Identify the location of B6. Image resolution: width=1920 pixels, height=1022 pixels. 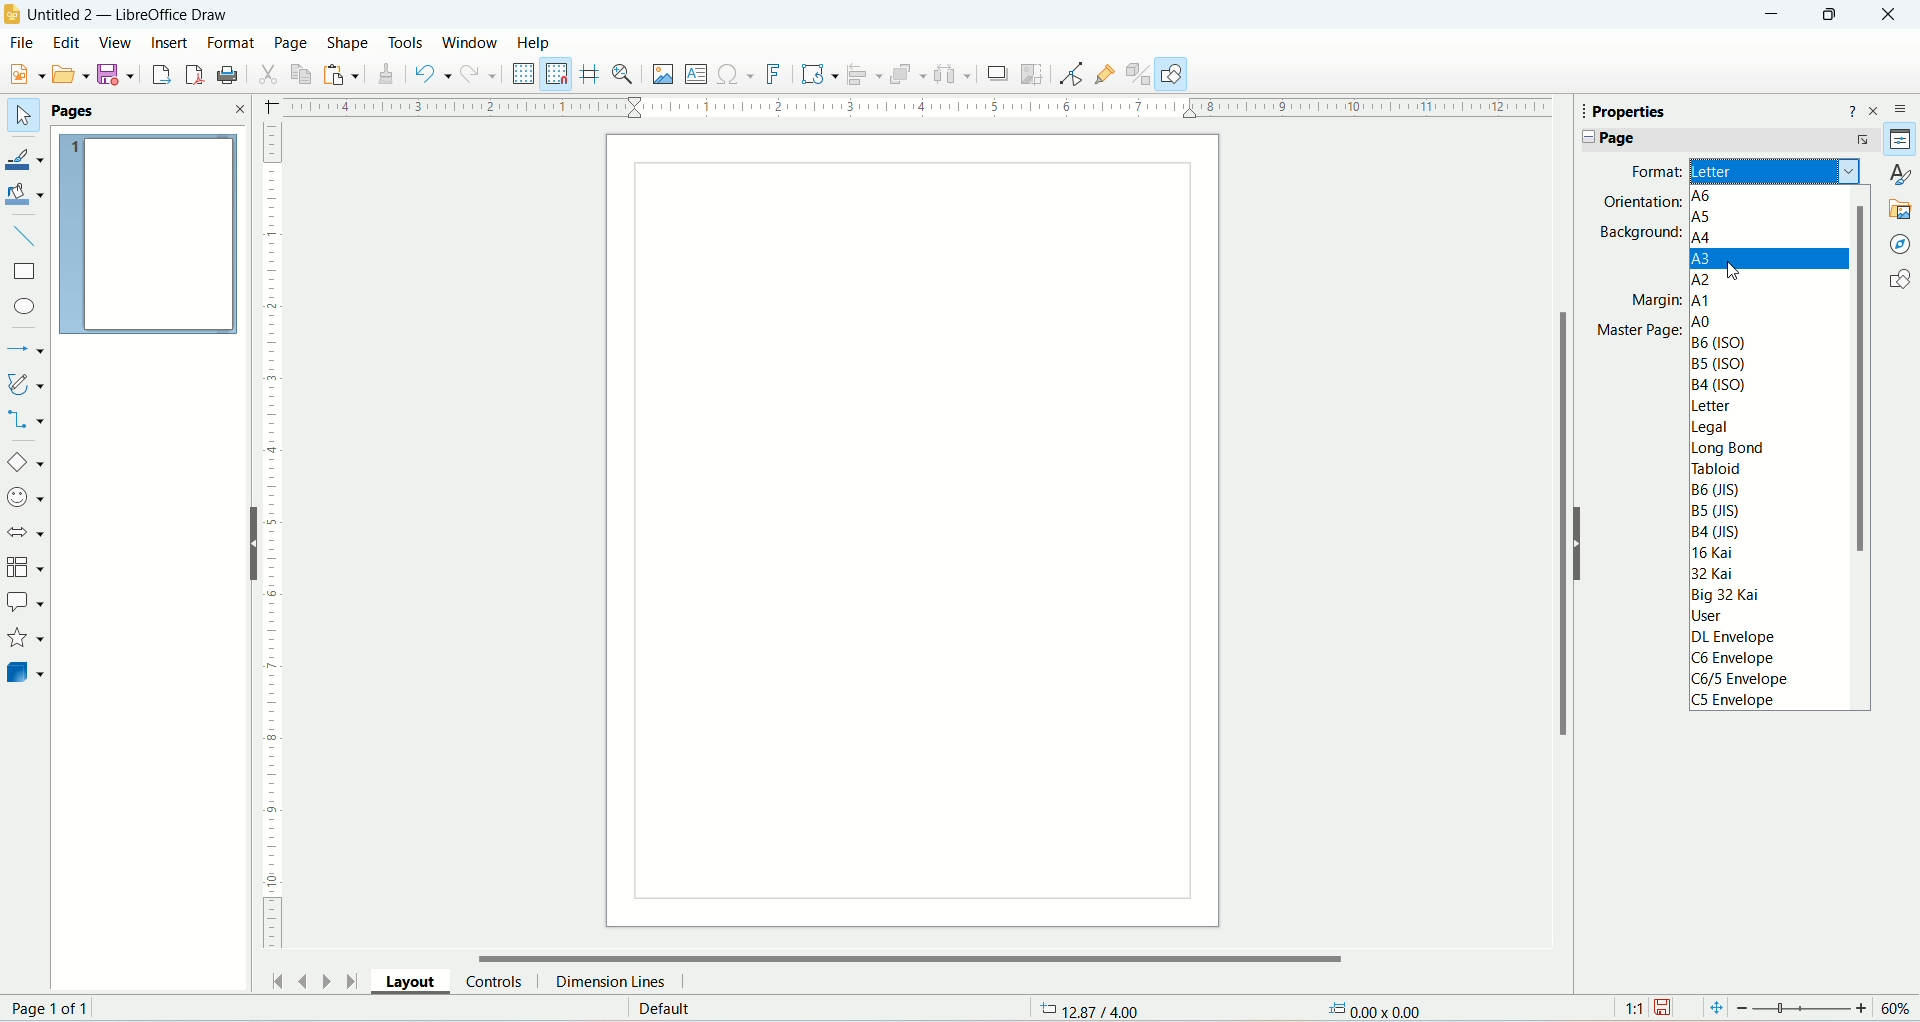
(1715, 488).